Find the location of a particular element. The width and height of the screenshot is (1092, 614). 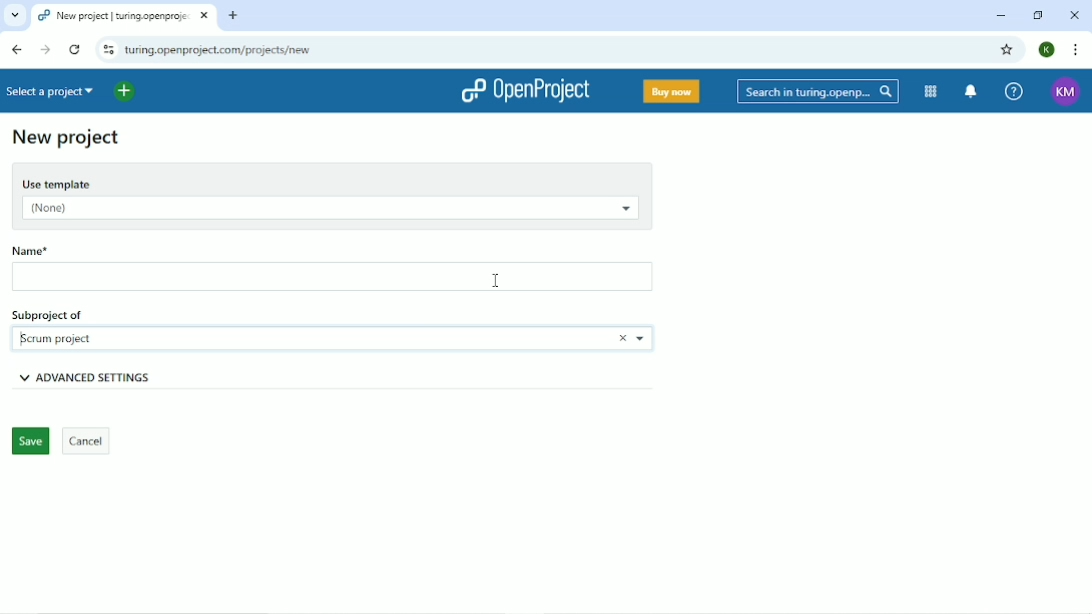

Scrum project is located at coordinates (64, 336).